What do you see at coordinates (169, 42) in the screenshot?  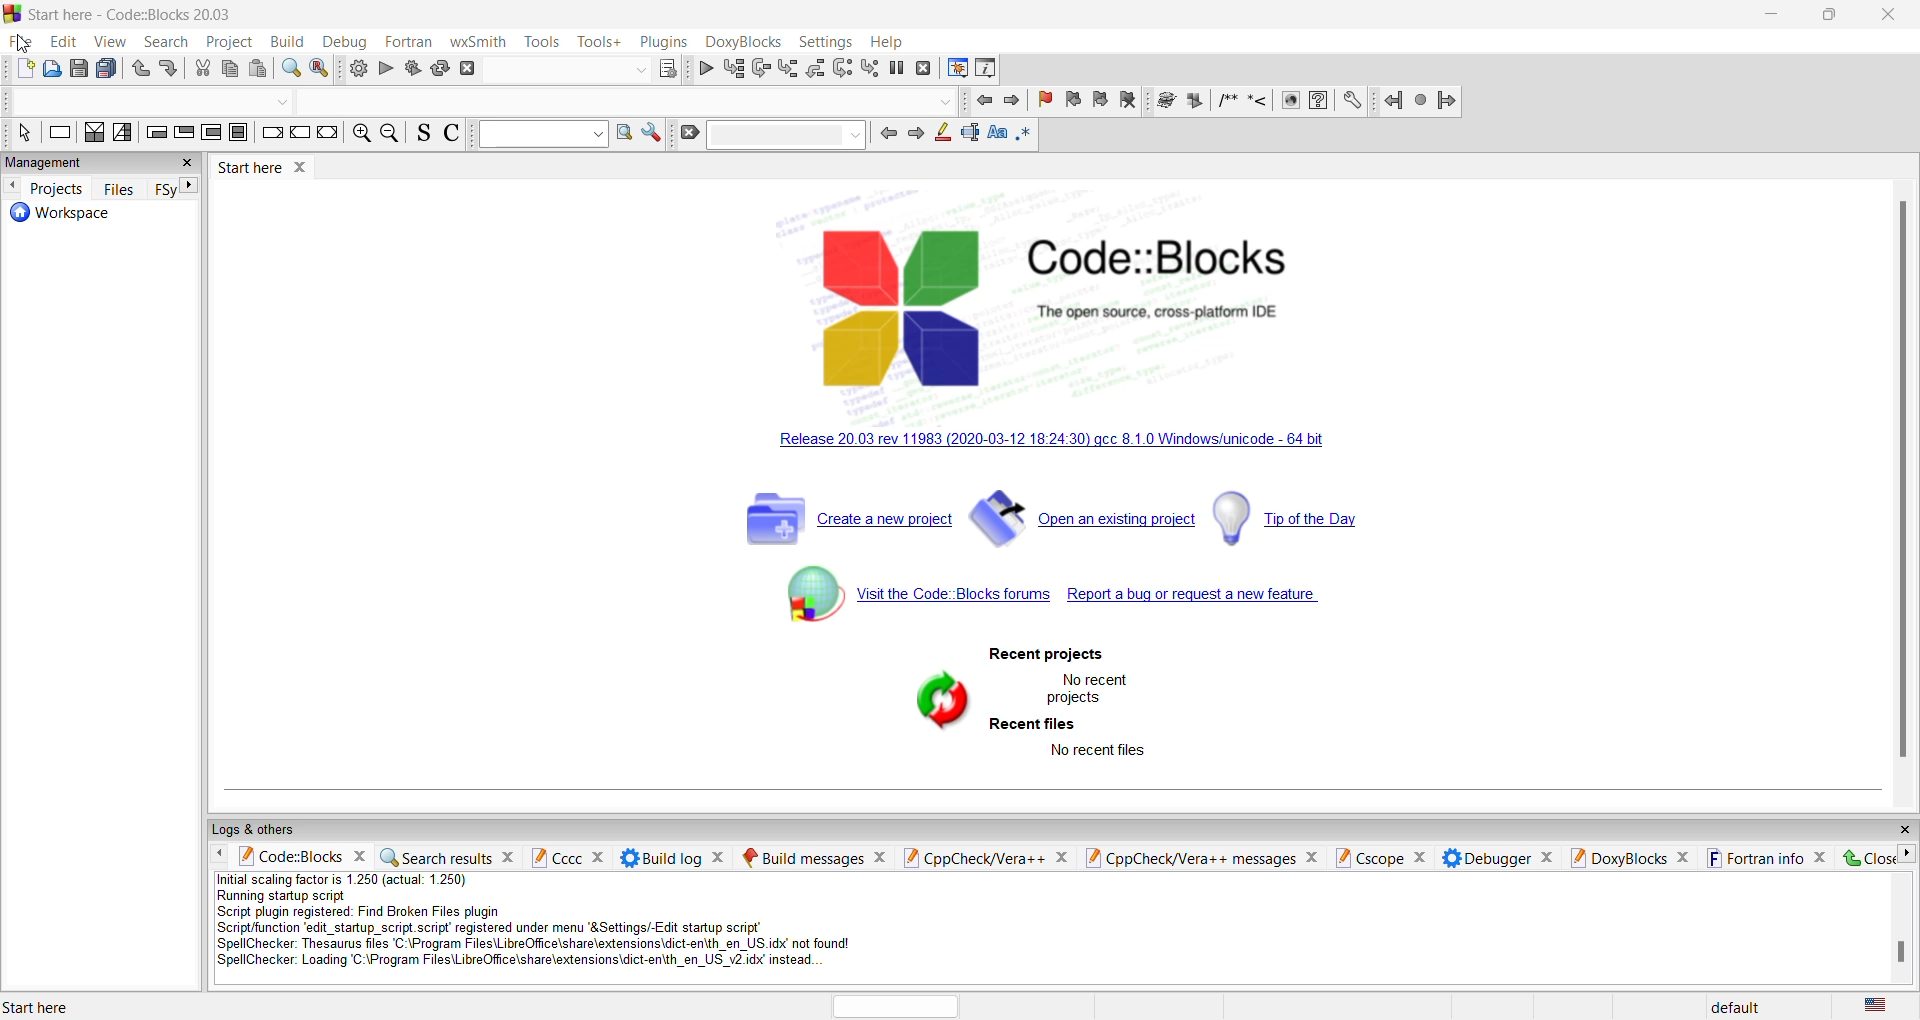 I see `search` at bounding box center [169, 42].